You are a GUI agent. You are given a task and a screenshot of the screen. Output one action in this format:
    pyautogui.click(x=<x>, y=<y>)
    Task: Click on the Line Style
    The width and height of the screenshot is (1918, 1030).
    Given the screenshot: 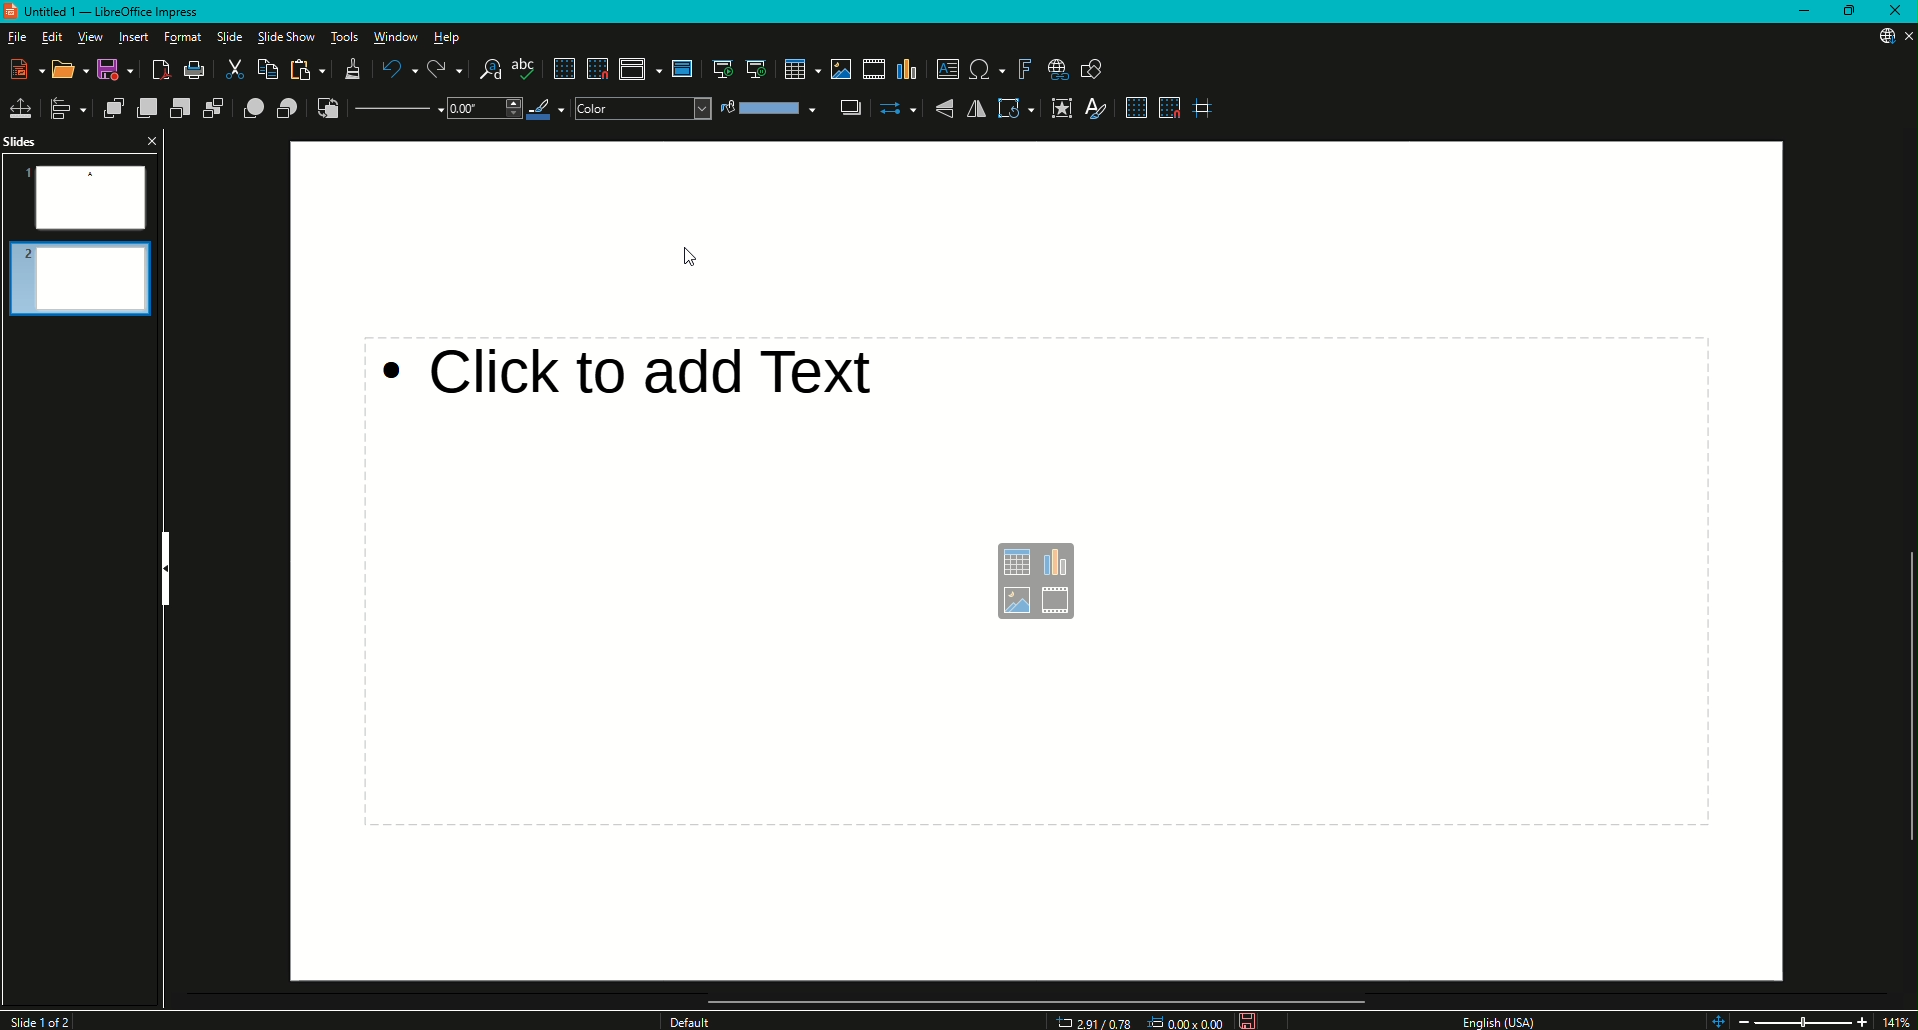 What is the action you would take?
    pyautogui.click(x=396, y=110)
    